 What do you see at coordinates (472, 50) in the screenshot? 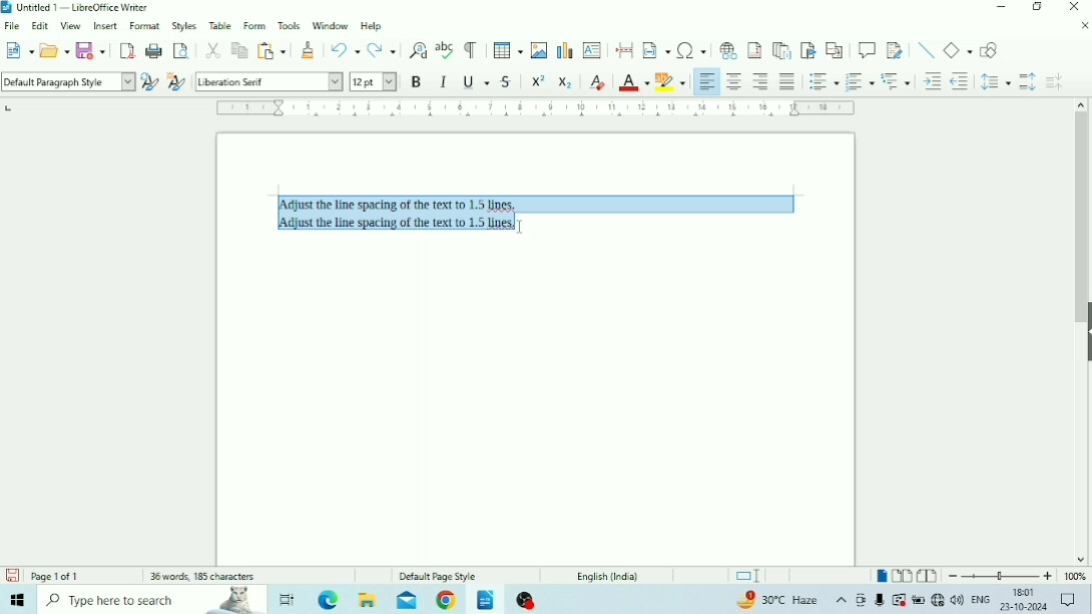
I see `Toggle Formatting Marks` at bounding box center [472, 50].